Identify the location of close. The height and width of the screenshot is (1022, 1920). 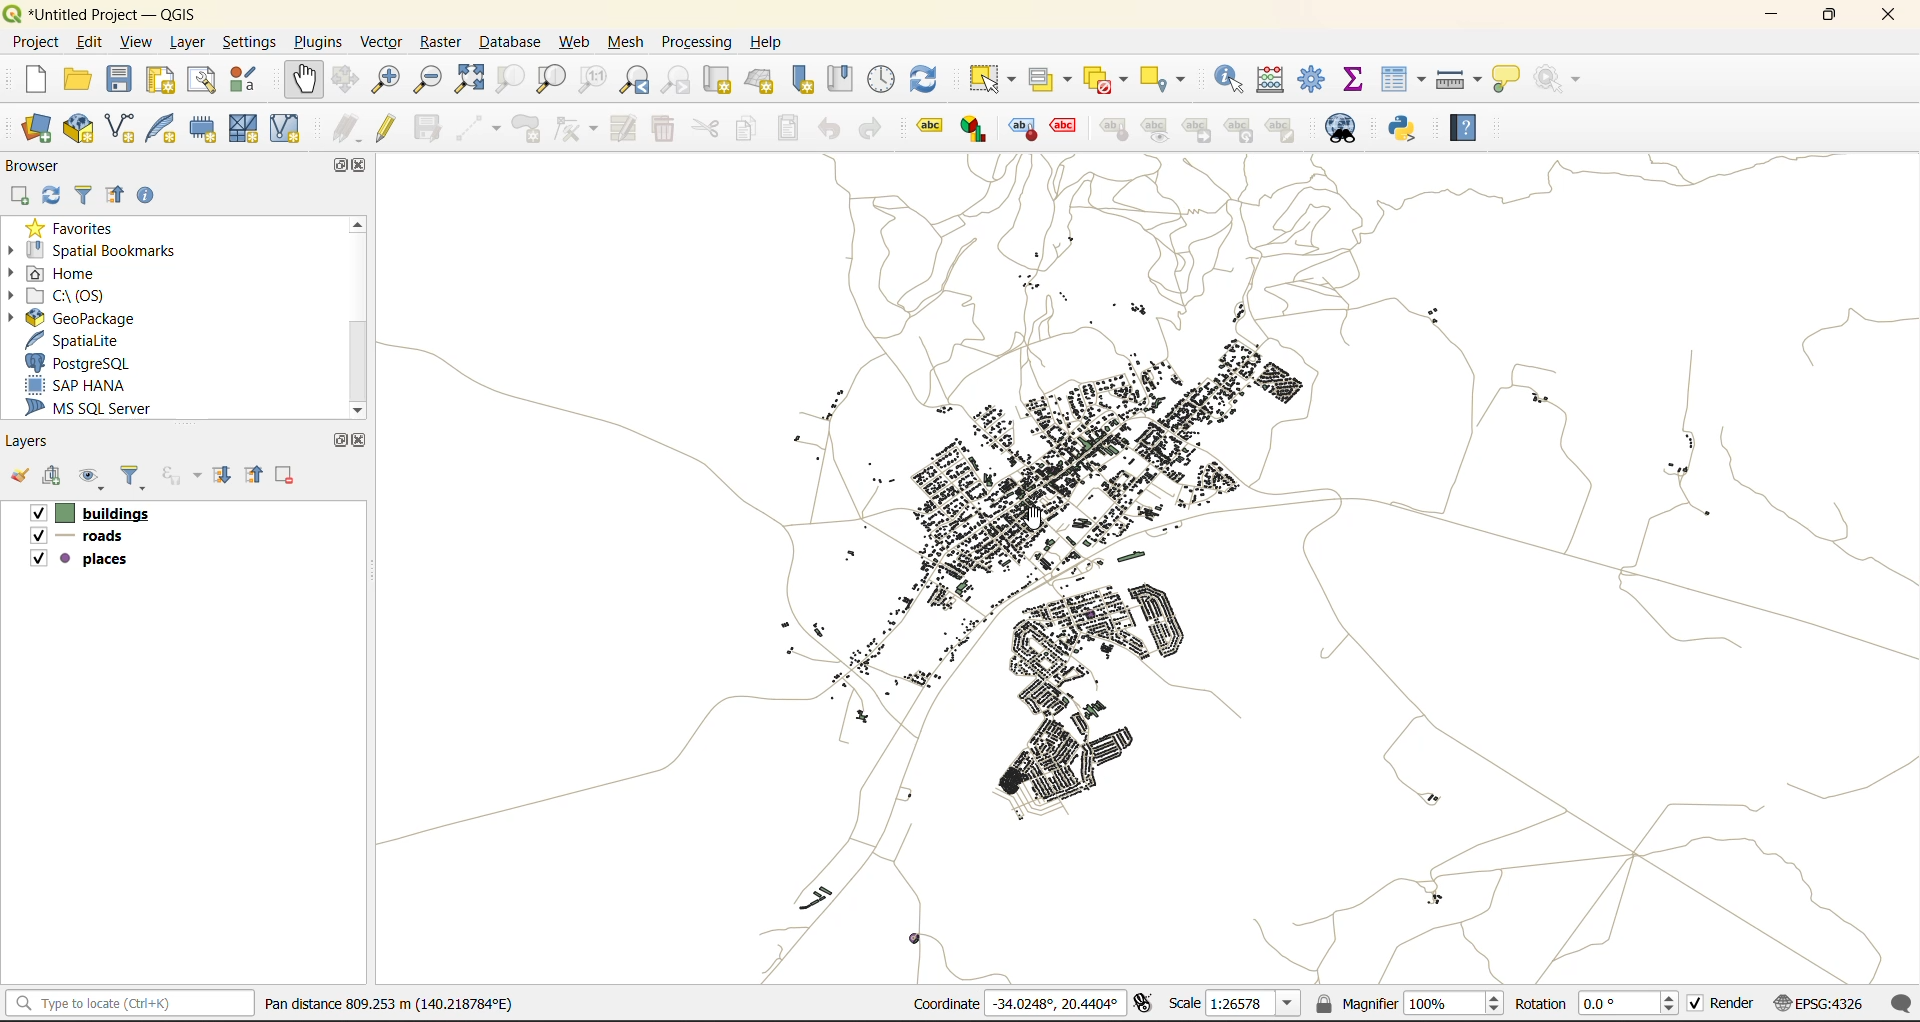
(1891, 19).